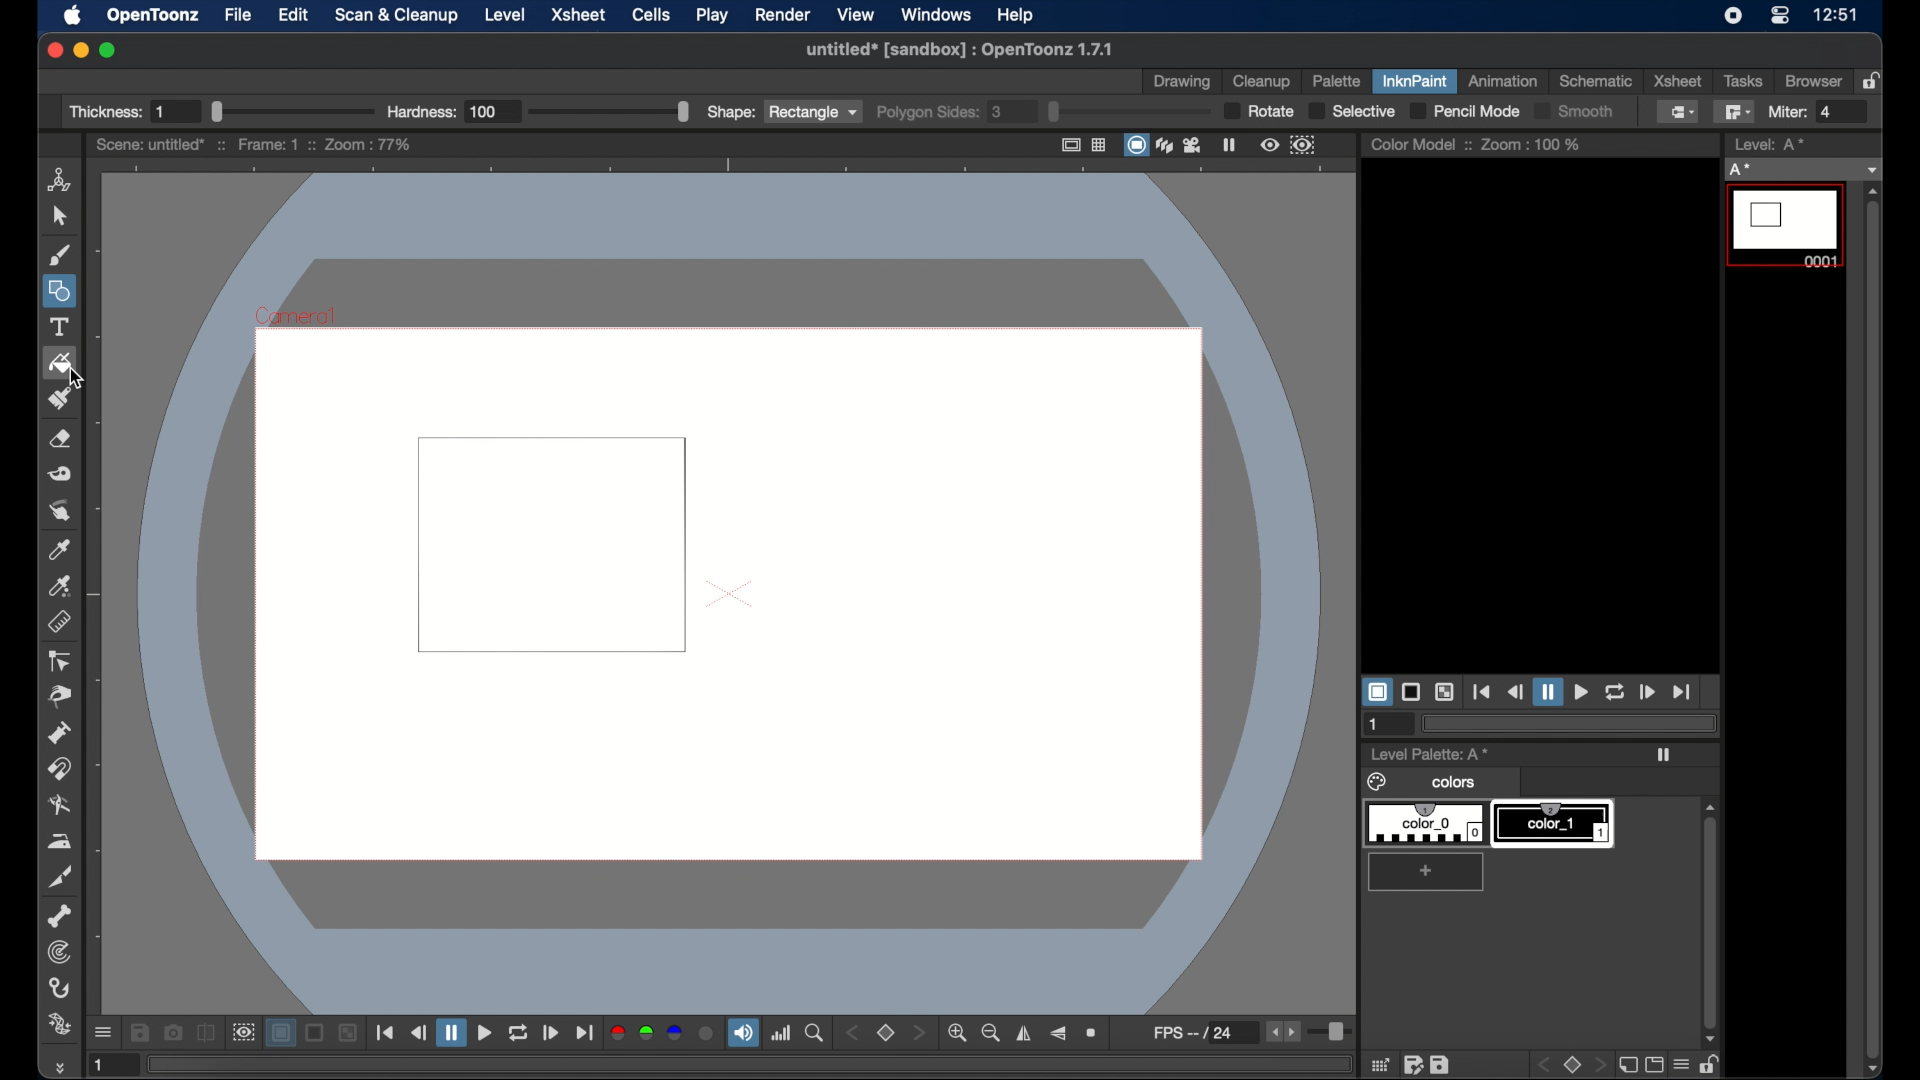 The image size is (1920, 1080). What do you see at coordinates (1204, 1032) in the screenshot?
I see `fps` at bounding box center [1204, 1032].